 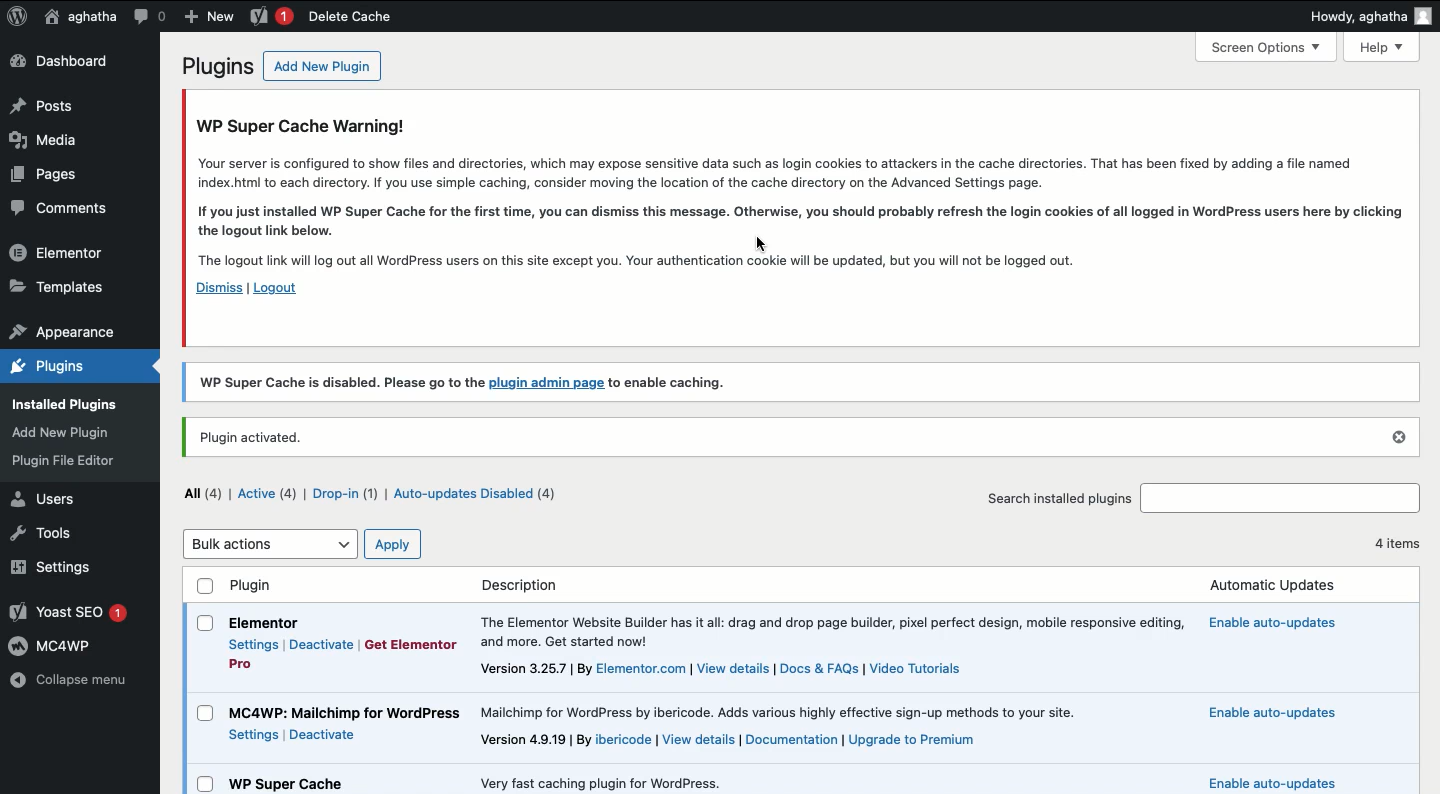 What do you see at coordinates (253, 734) in the screenshot?
I see `Settings` at bounding box center [253, 734].